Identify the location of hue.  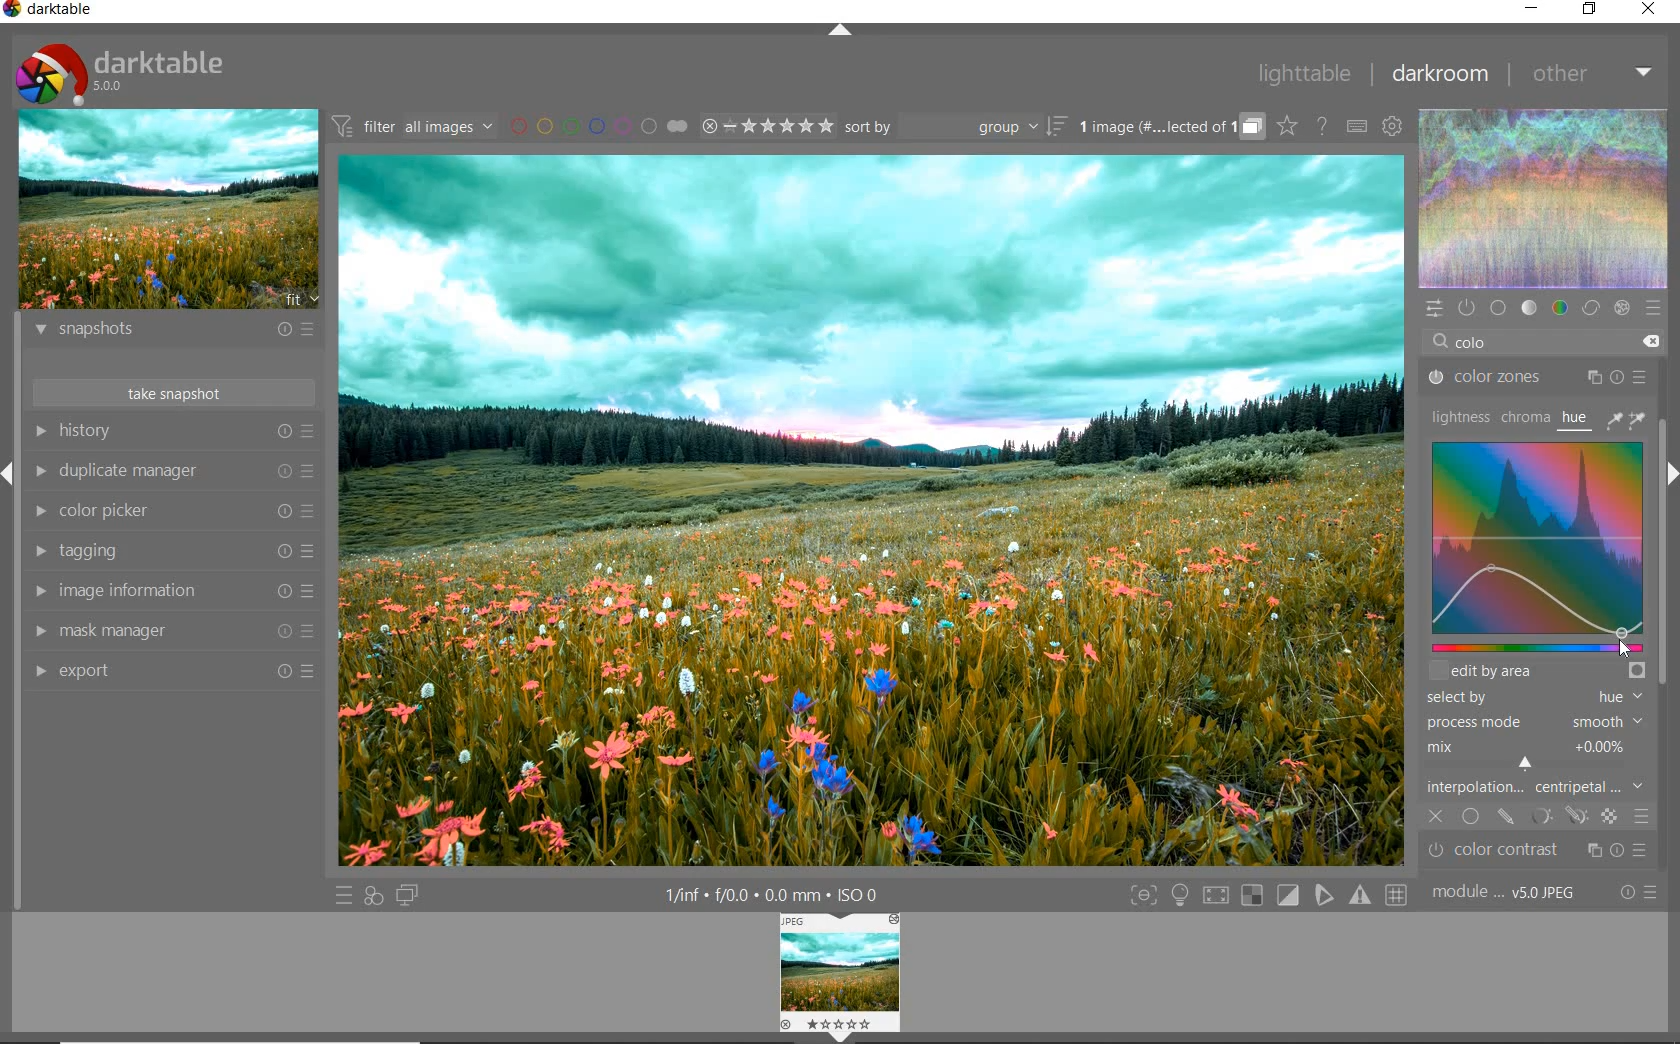
(1576, 421).